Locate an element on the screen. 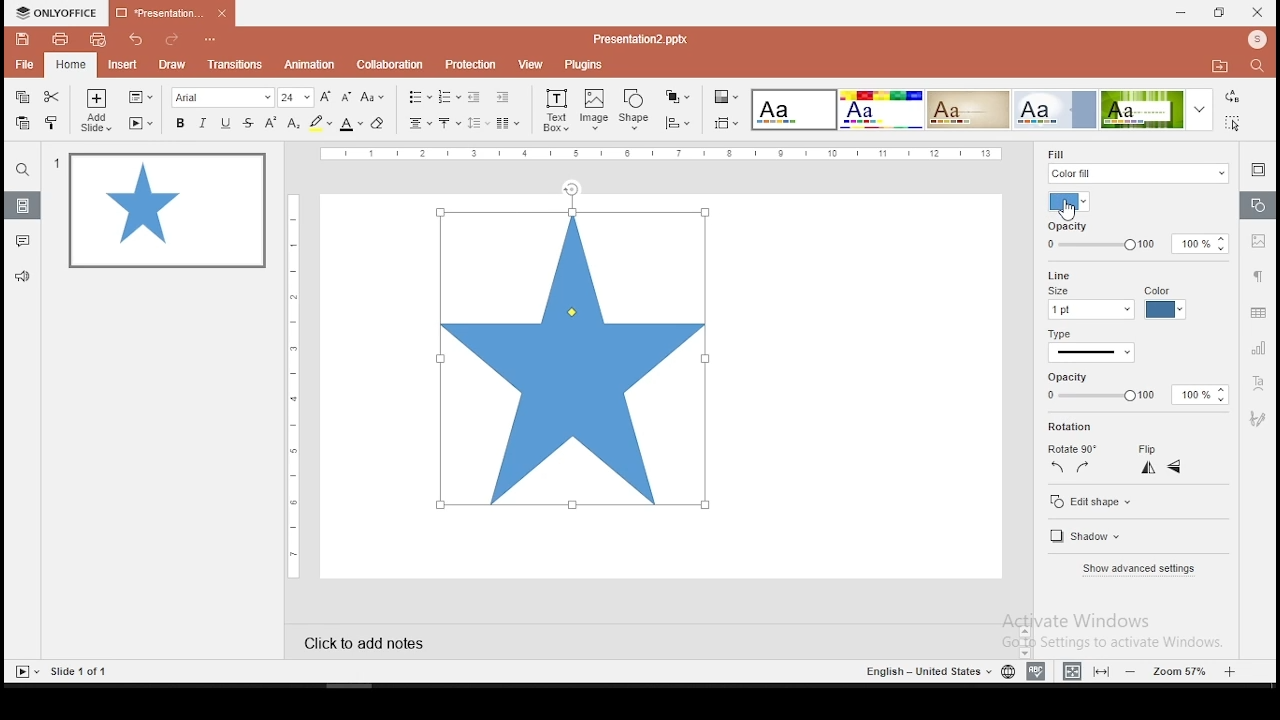 The height and width of the screenshot is (720, 1280). theme is located at coordinates (1160, 109).